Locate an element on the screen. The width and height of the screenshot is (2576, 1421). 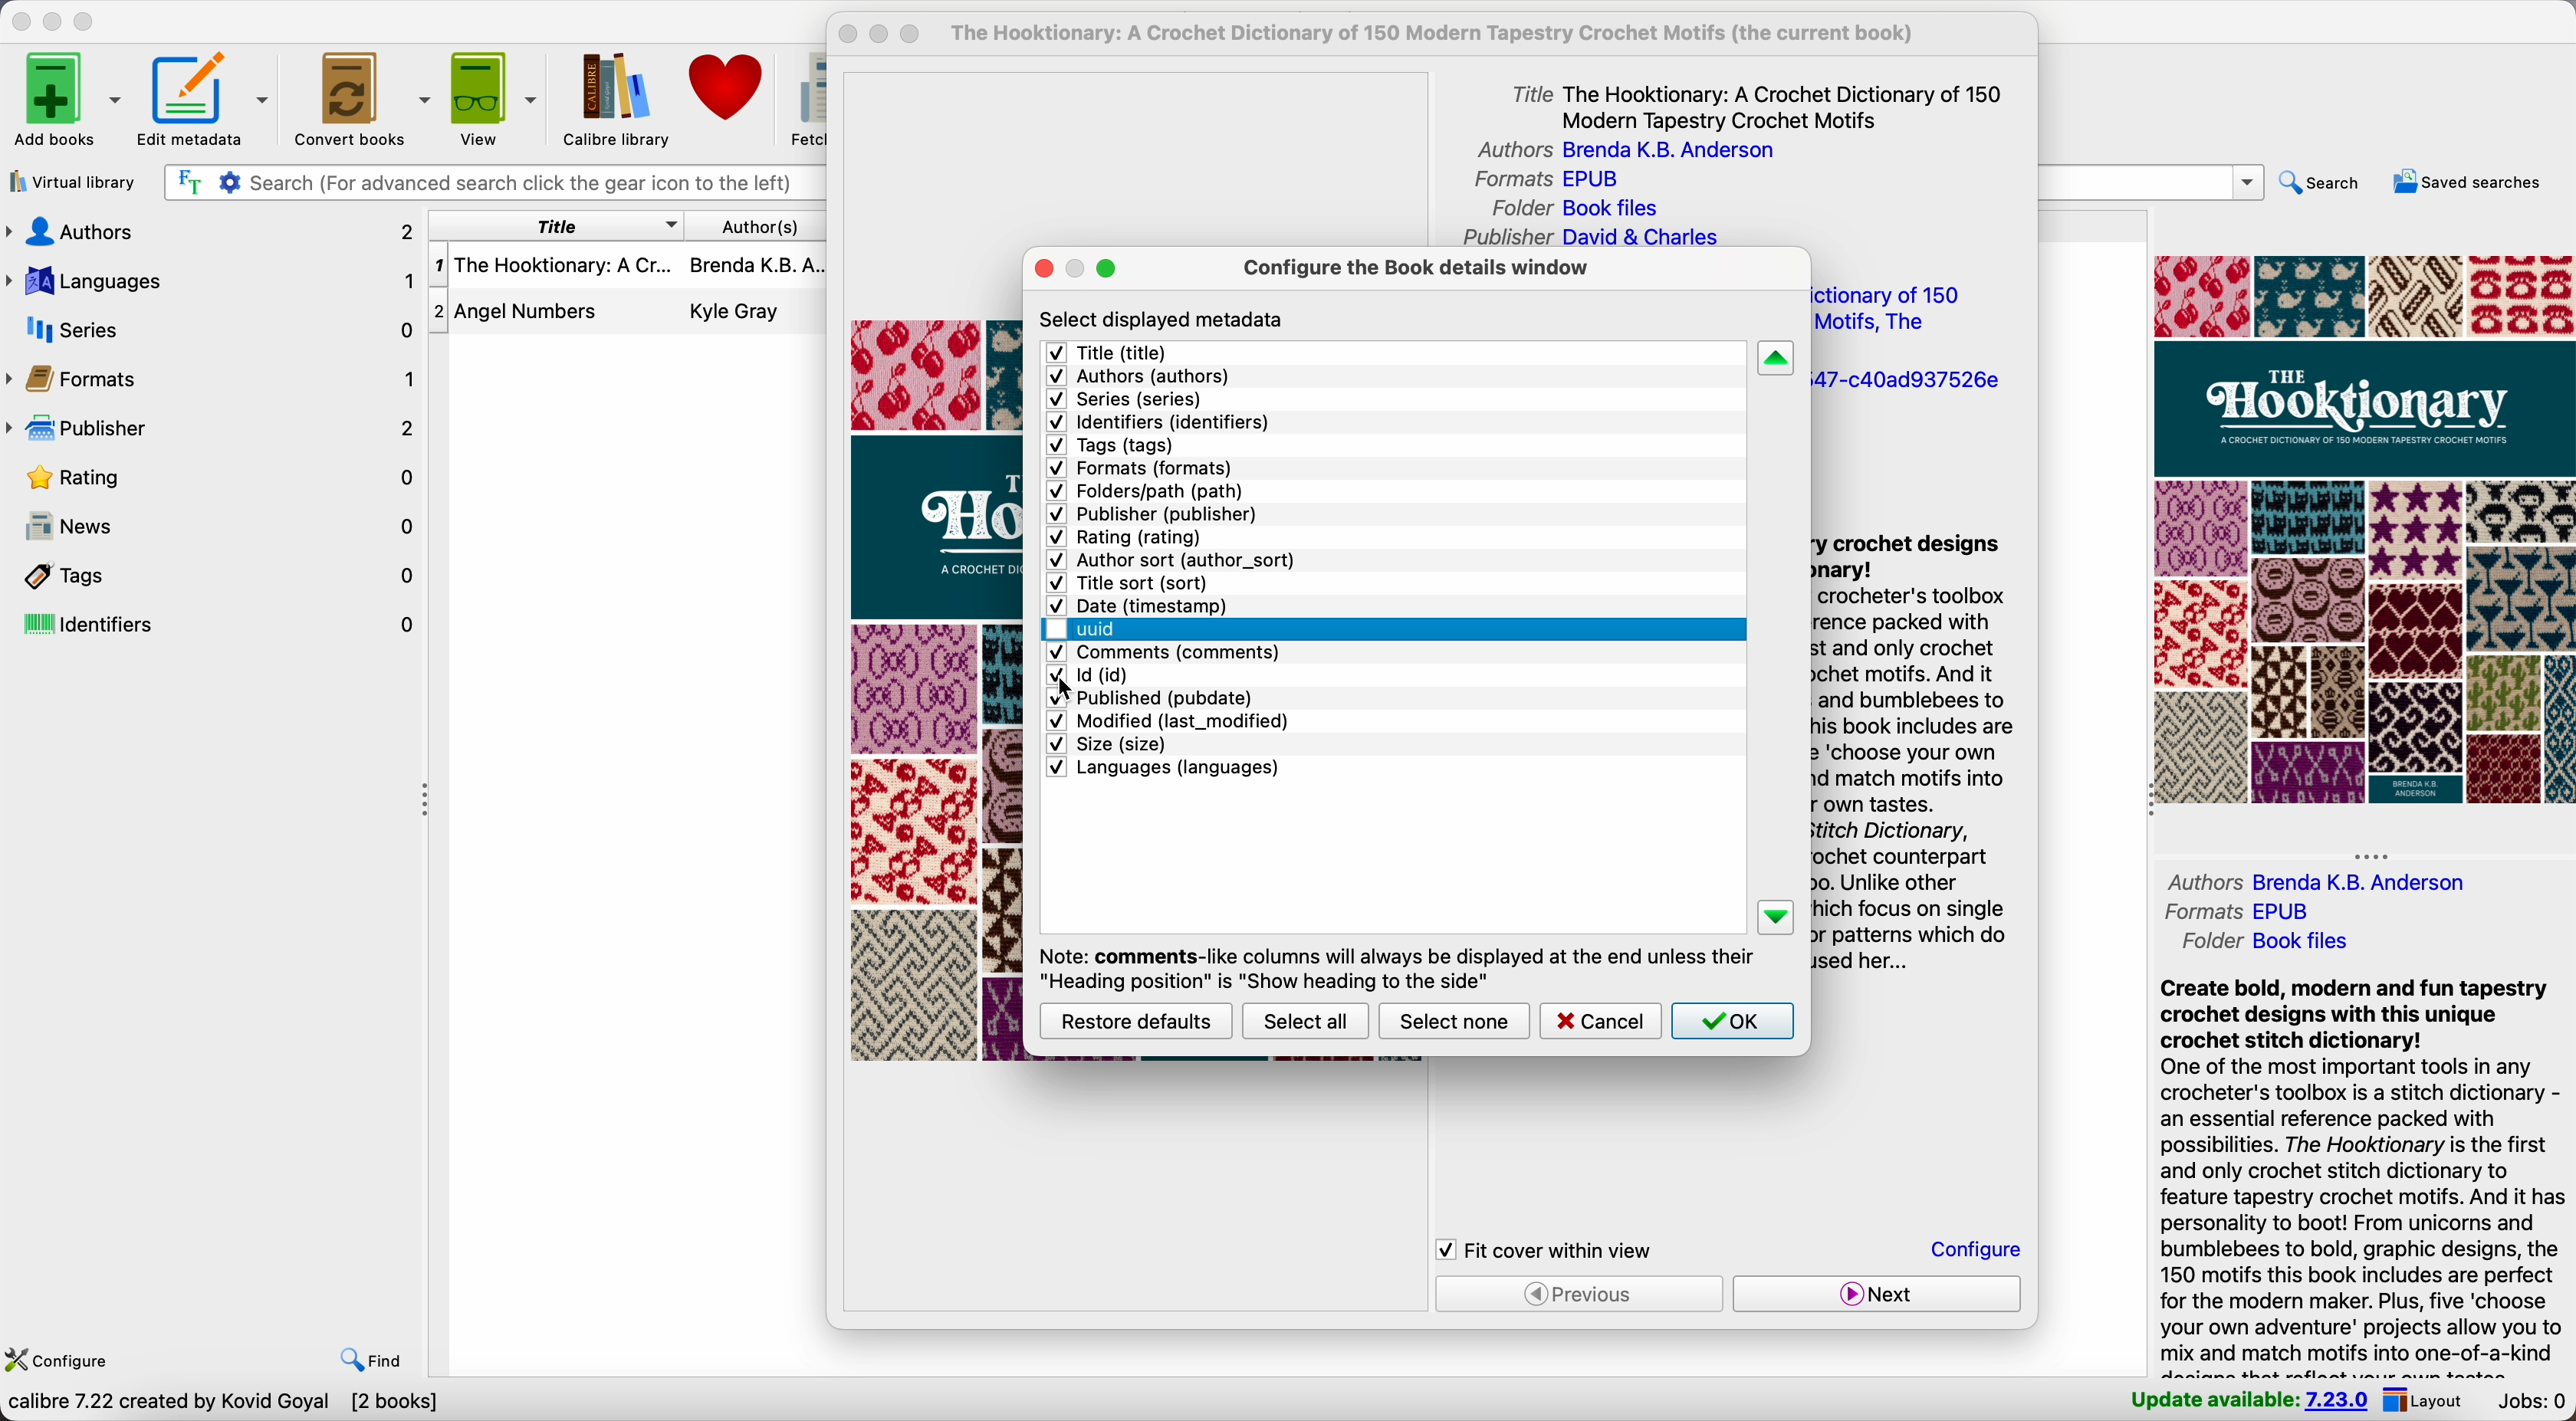
author is located at coordinates (2320, 881).